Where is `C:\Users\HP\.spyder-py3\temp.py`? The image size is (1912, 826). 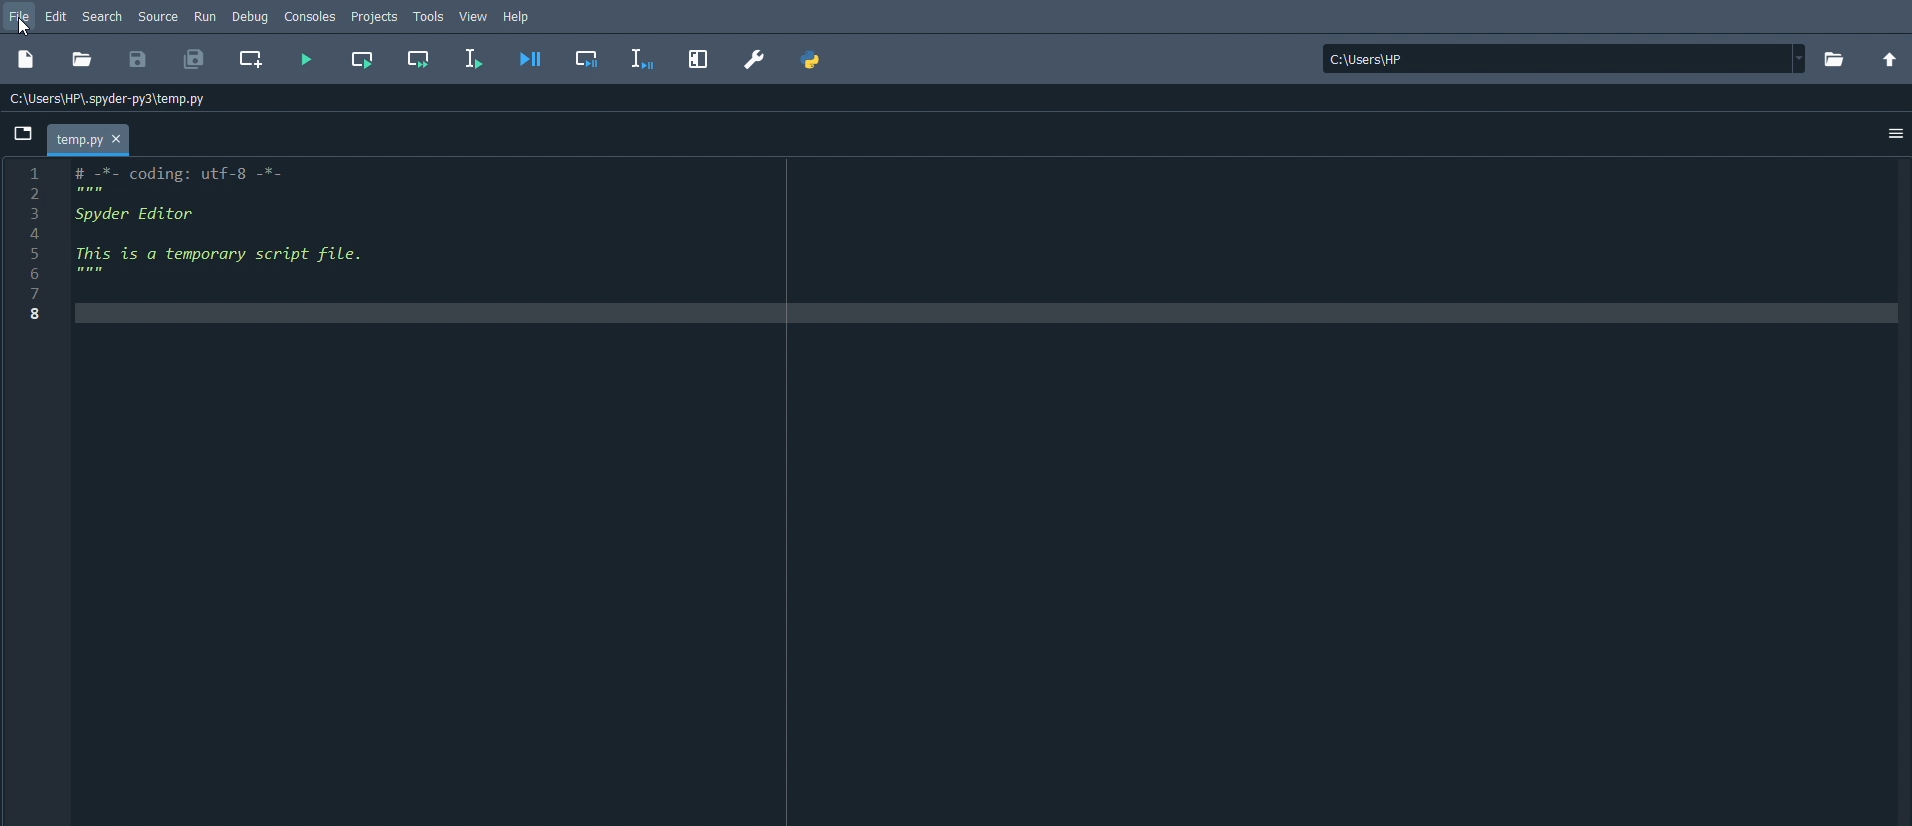 C:\Users\HP\.spyder-py3\temp.py is located at coordinates (112, 99).